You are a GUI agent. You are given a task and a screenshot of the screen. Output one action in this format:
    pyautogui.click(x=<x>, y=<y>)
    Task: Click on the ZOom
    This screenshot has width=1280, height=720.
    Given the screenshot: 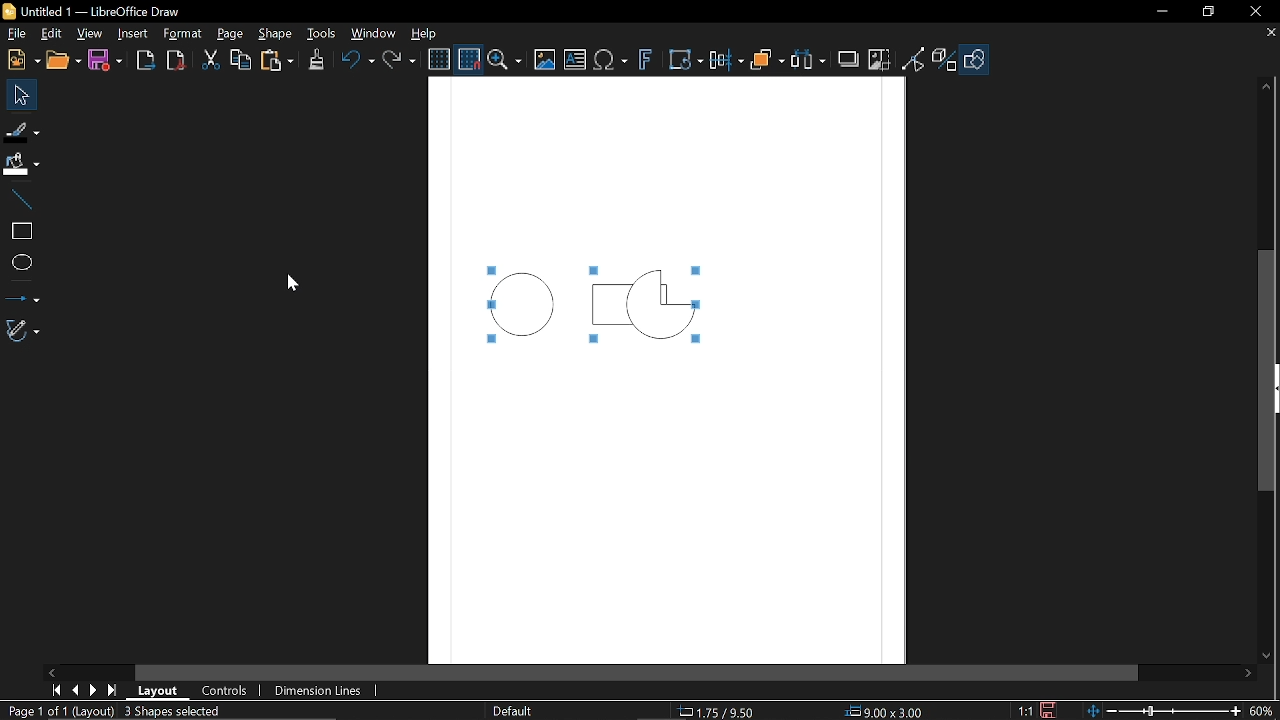 What is the action you would take?
    pyautogui.click(x=505, y=59)
    